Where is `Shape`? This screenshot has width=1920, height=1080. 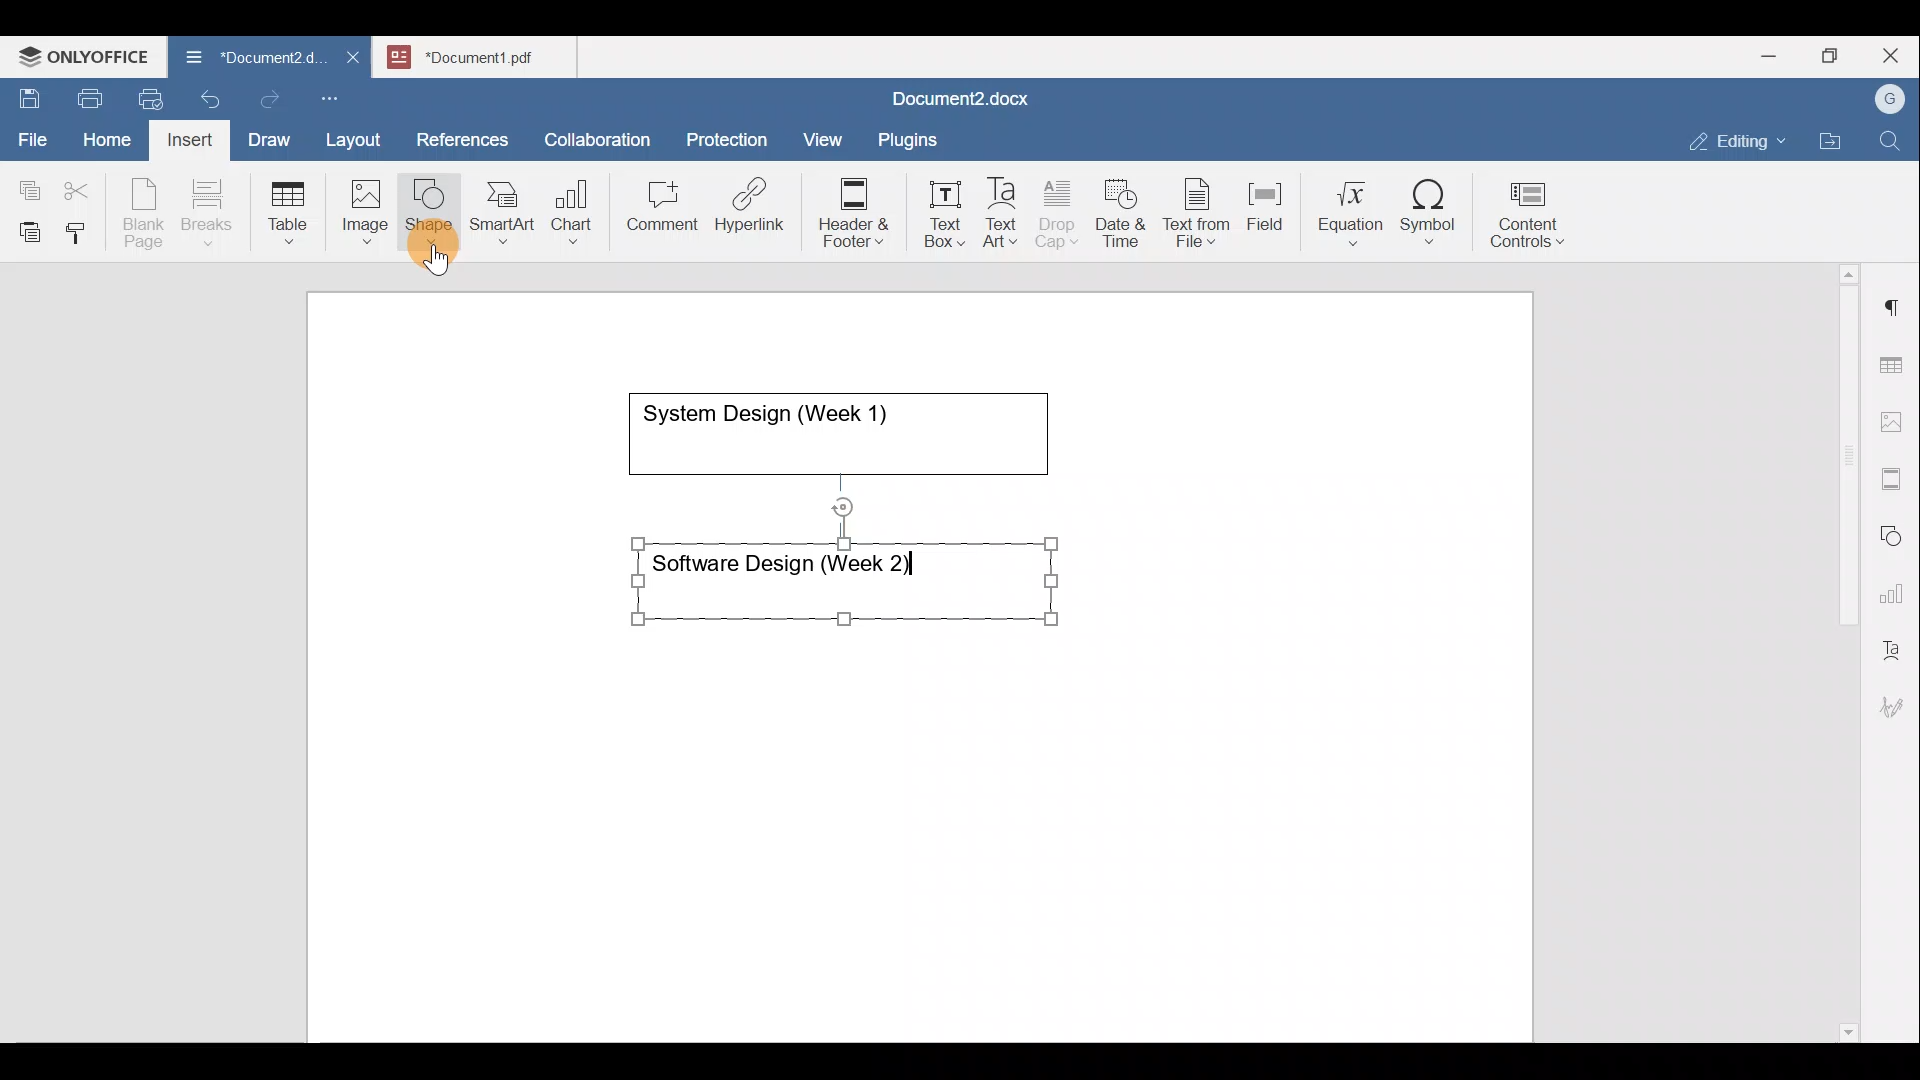 Shape is located at coordinates (431, 202).